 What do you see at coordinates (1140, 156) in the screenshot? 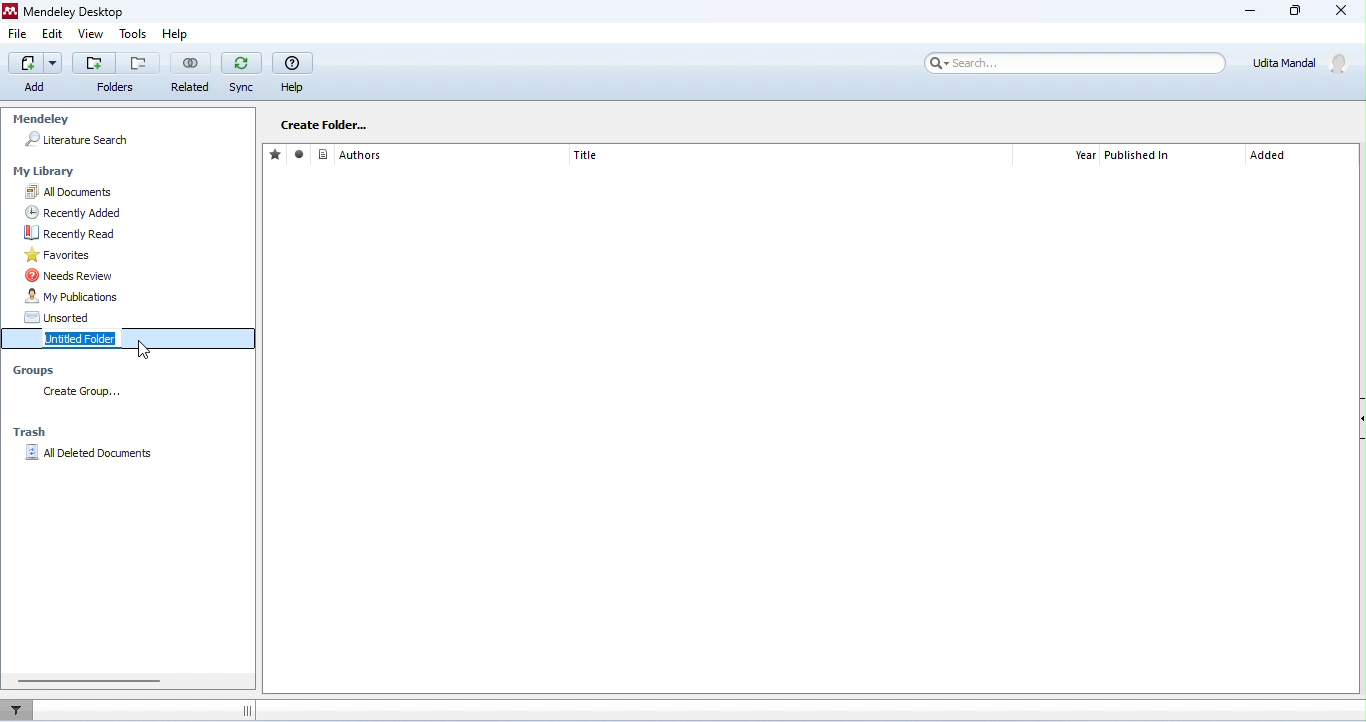
I see `published in` at bounding box center [1140, 156].